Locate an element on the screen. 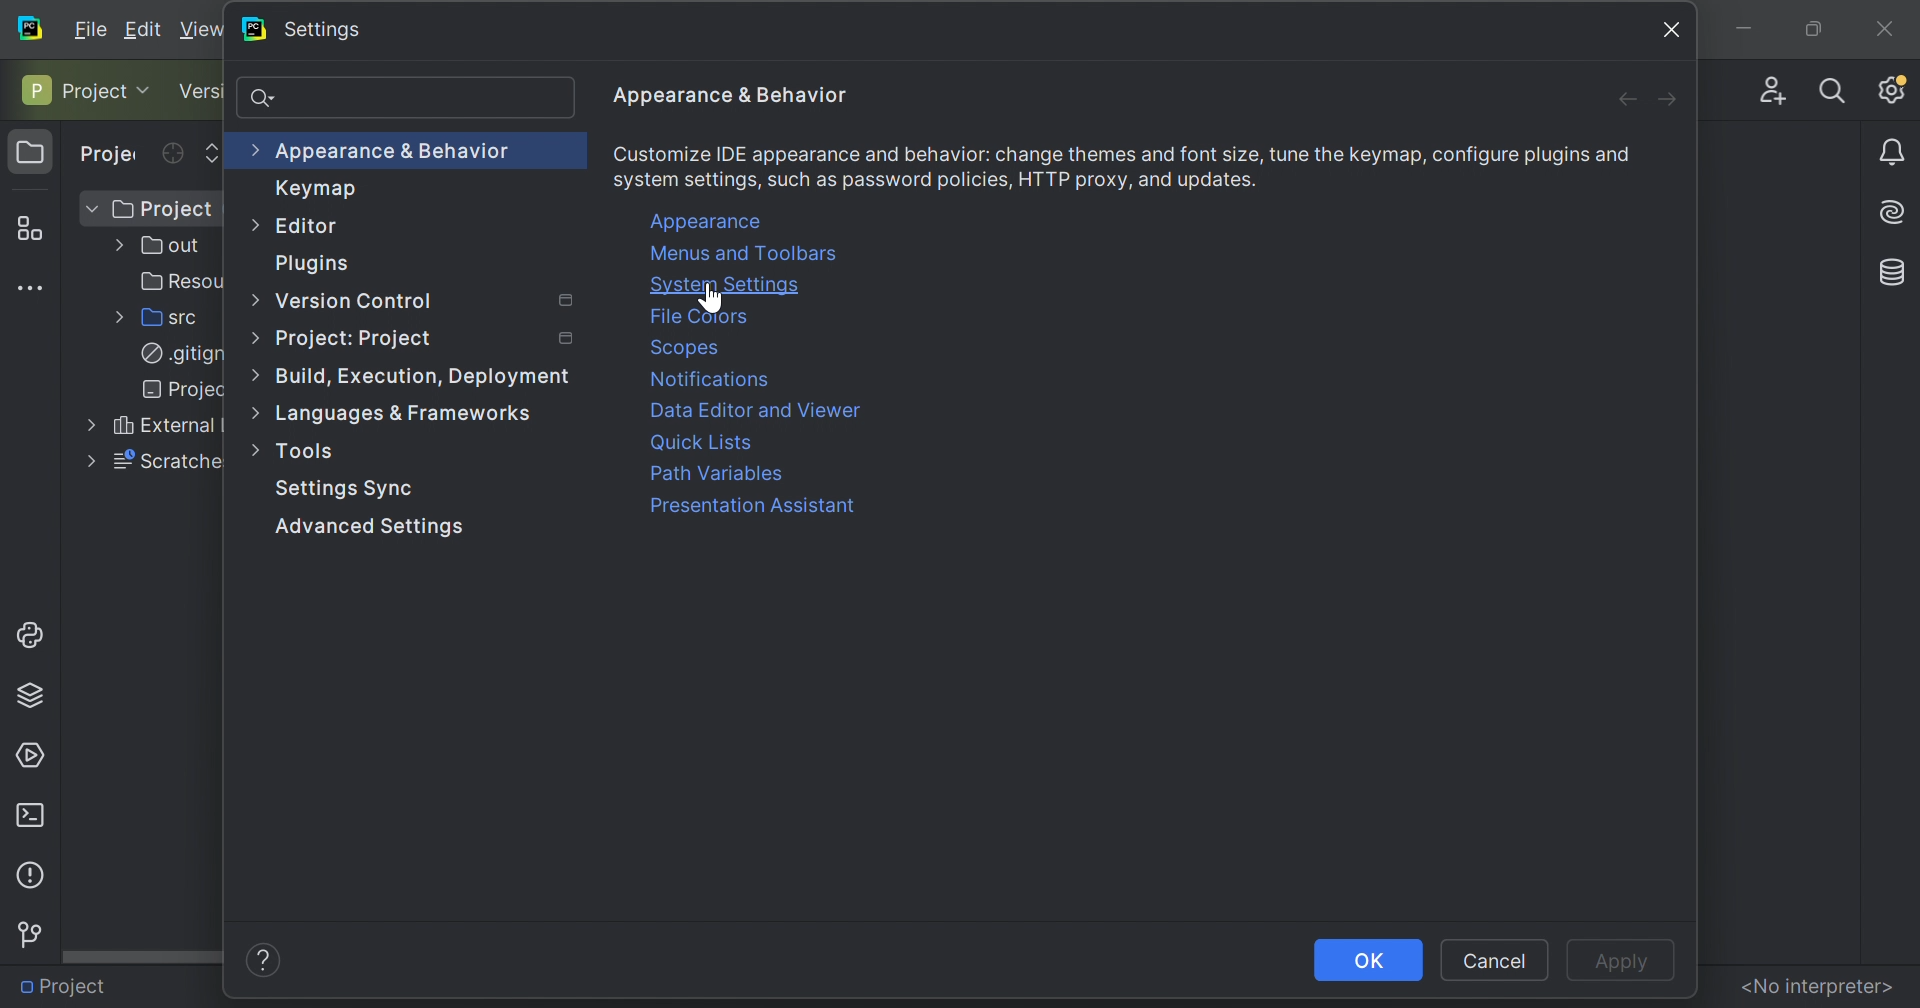 The image size is (1920, 1008). Project: Project is located at coordinates (358, 338).